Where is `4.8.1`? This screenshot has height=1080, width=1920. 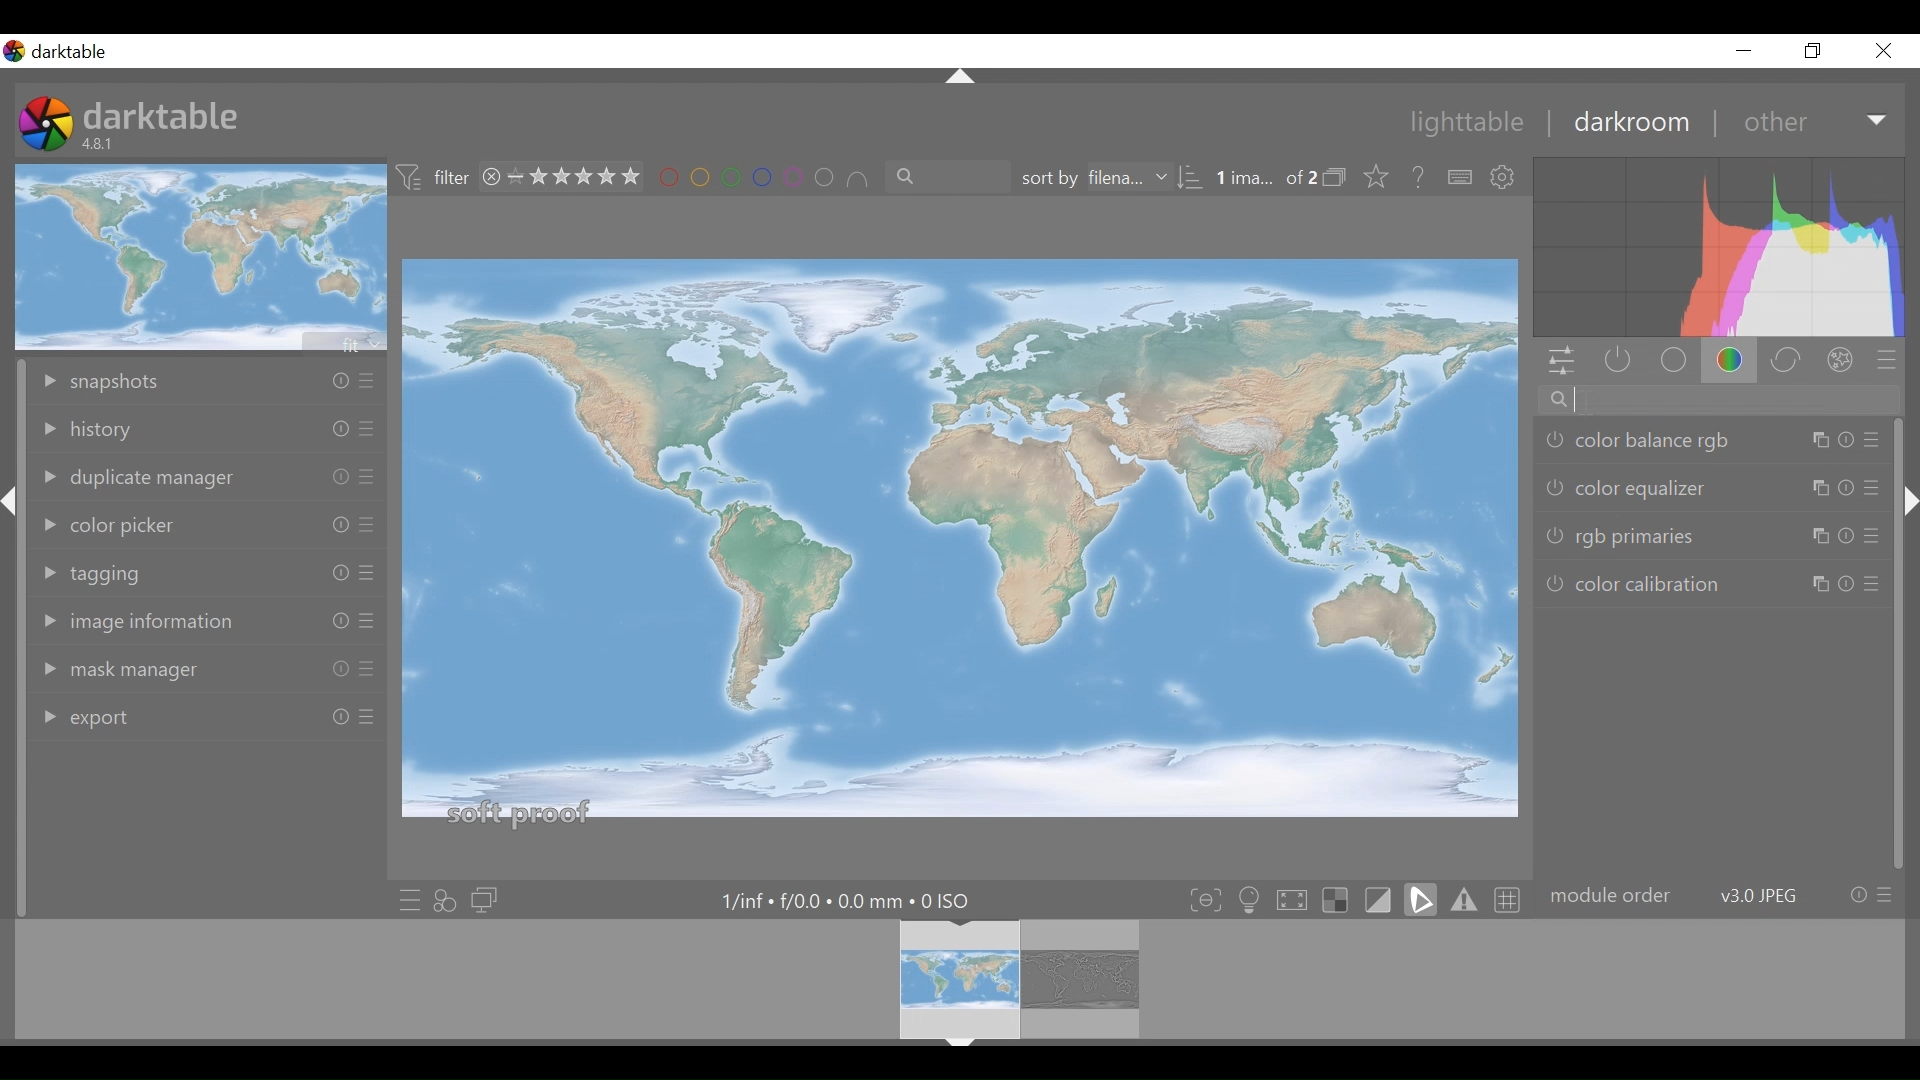
4.8.1 is located at coordinates (101, 143).